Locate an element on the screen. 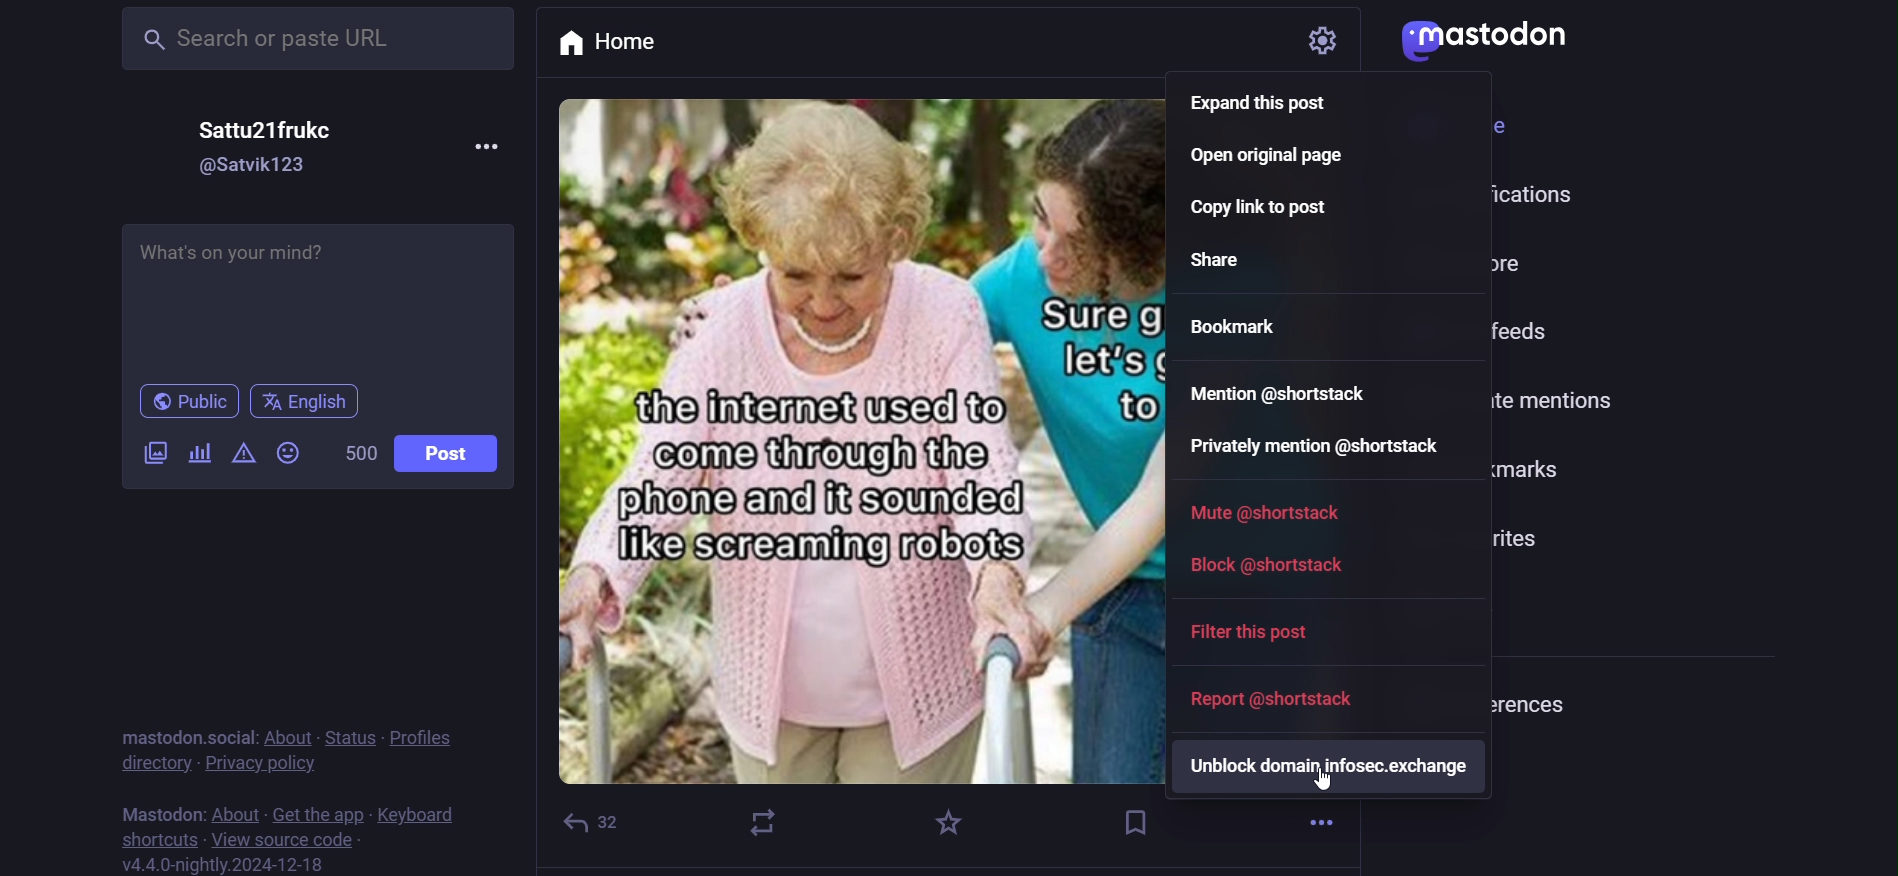  profile is located at coordinates (431, 735).